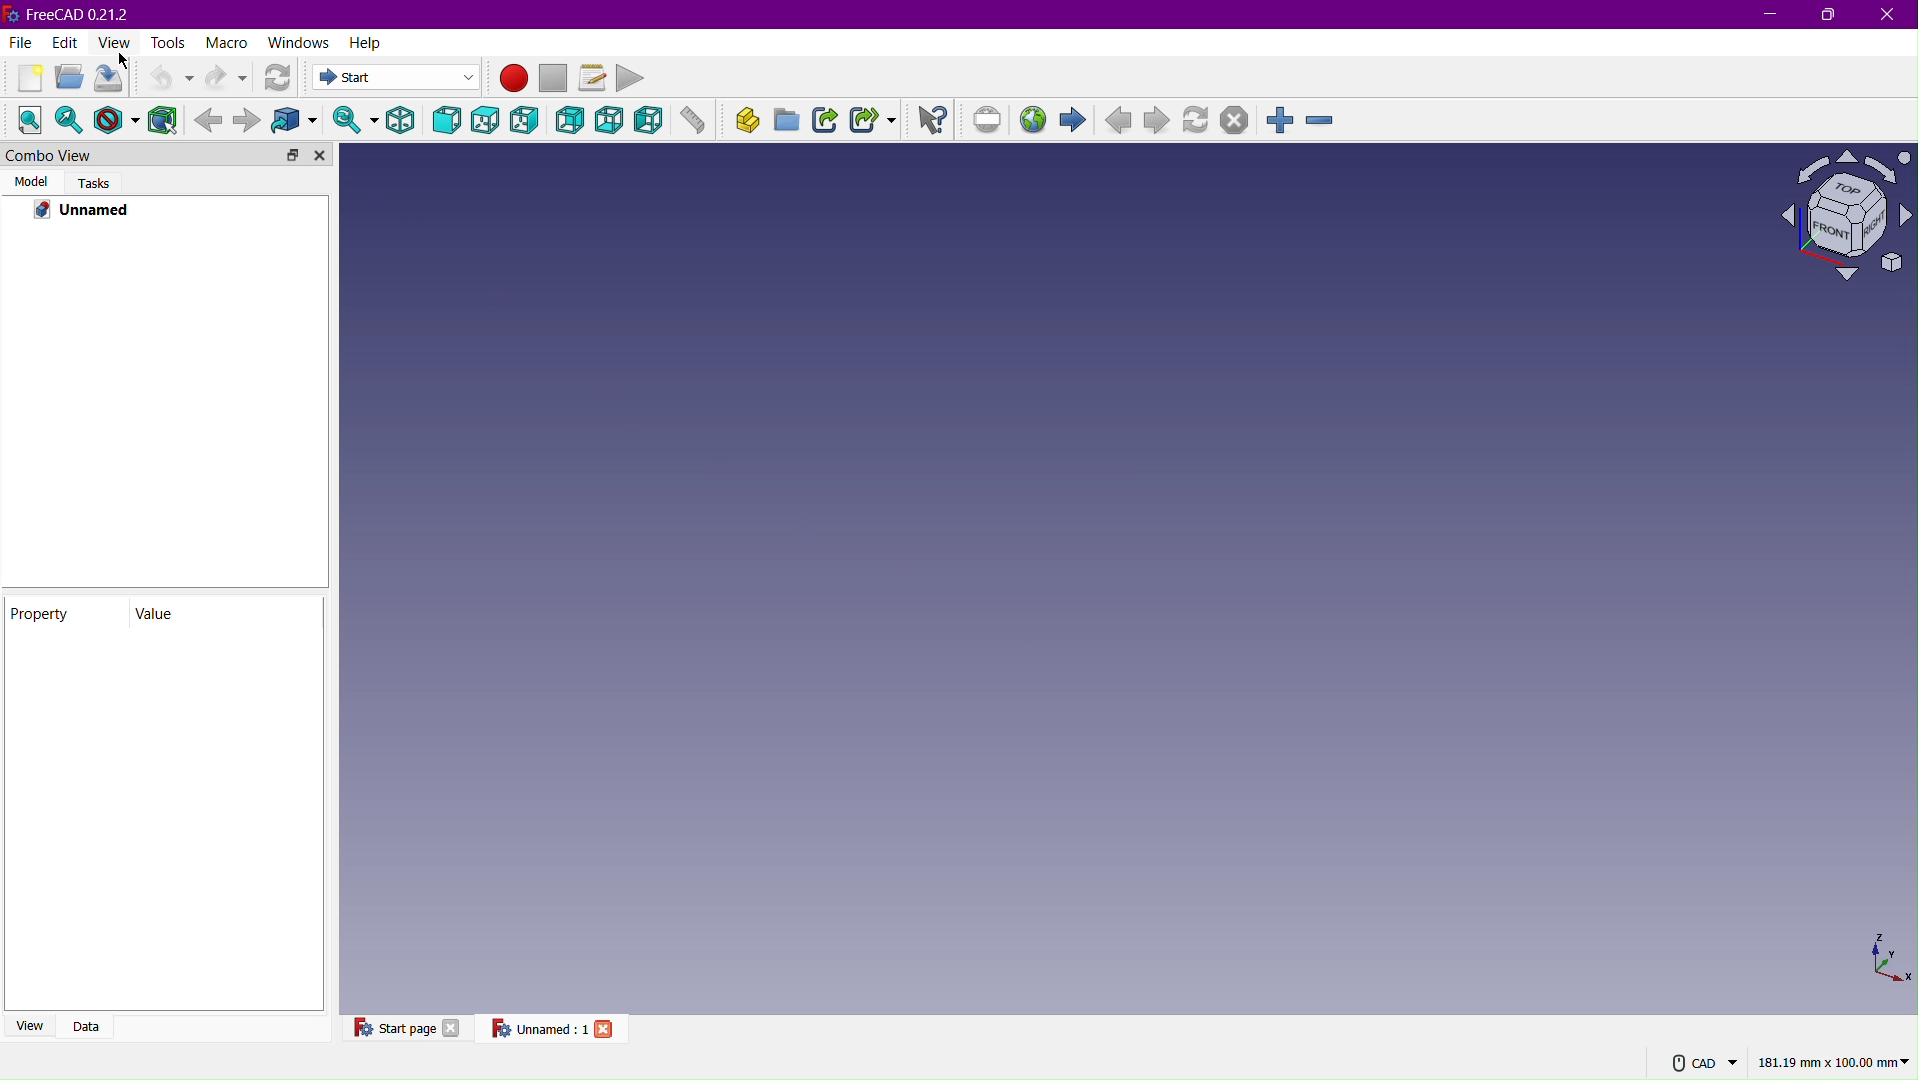  What do you see at coordinates (74, 78) in the screenshot?
I see `Open` at bounding box center [74, 78].